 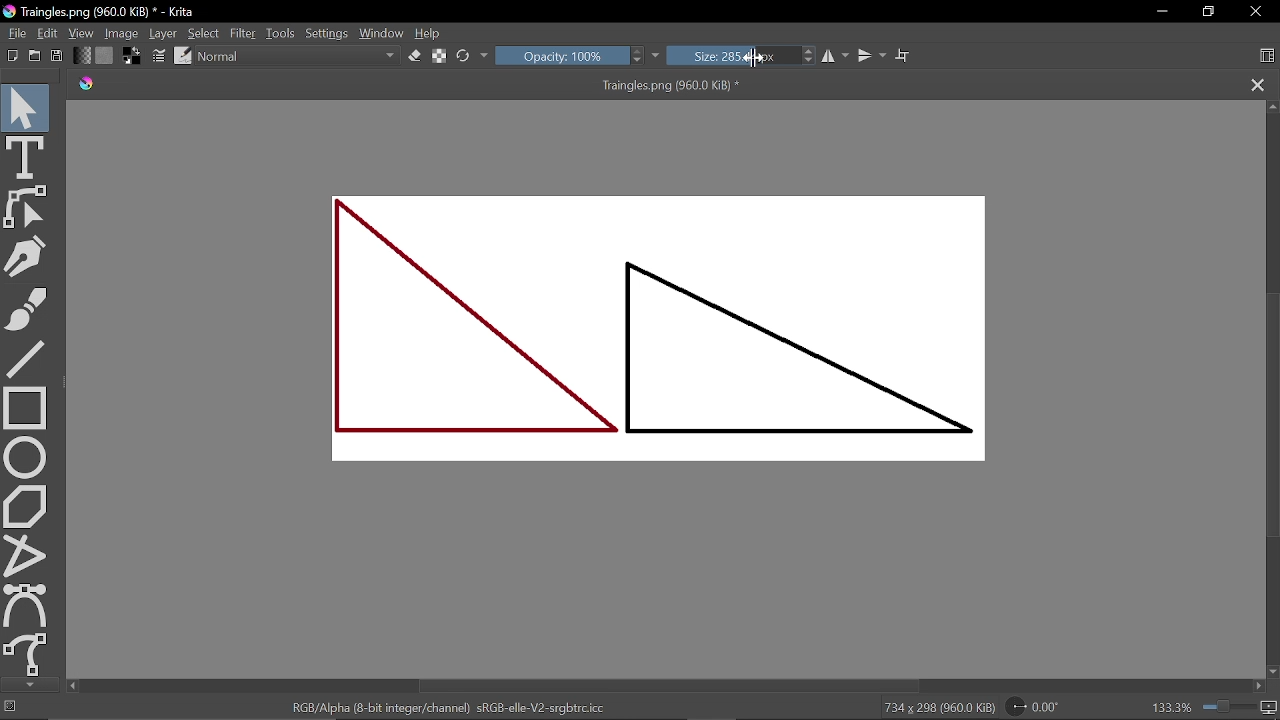 What do you see at coordinates (162, 33) in the screenshot?
I see `Layer` at bounding box center [162, 33].